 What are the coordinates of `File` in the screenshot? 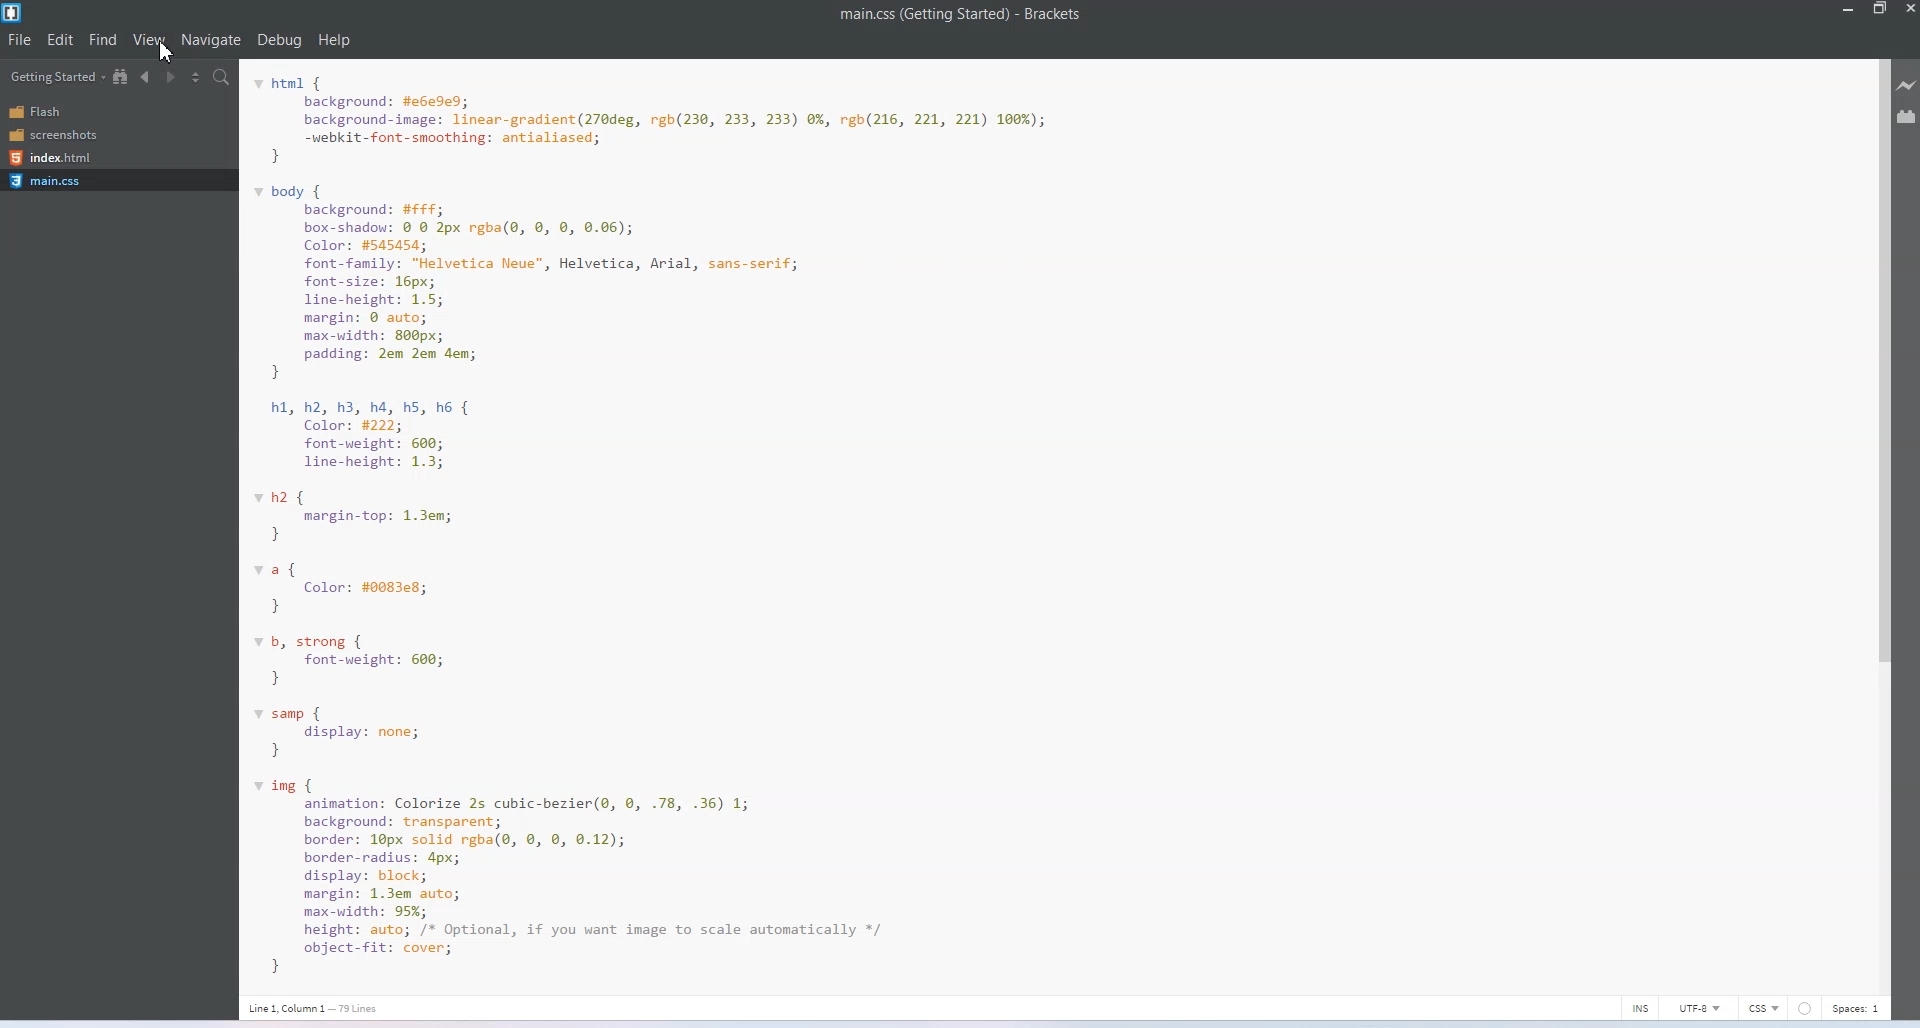 It's located at (21, 39).